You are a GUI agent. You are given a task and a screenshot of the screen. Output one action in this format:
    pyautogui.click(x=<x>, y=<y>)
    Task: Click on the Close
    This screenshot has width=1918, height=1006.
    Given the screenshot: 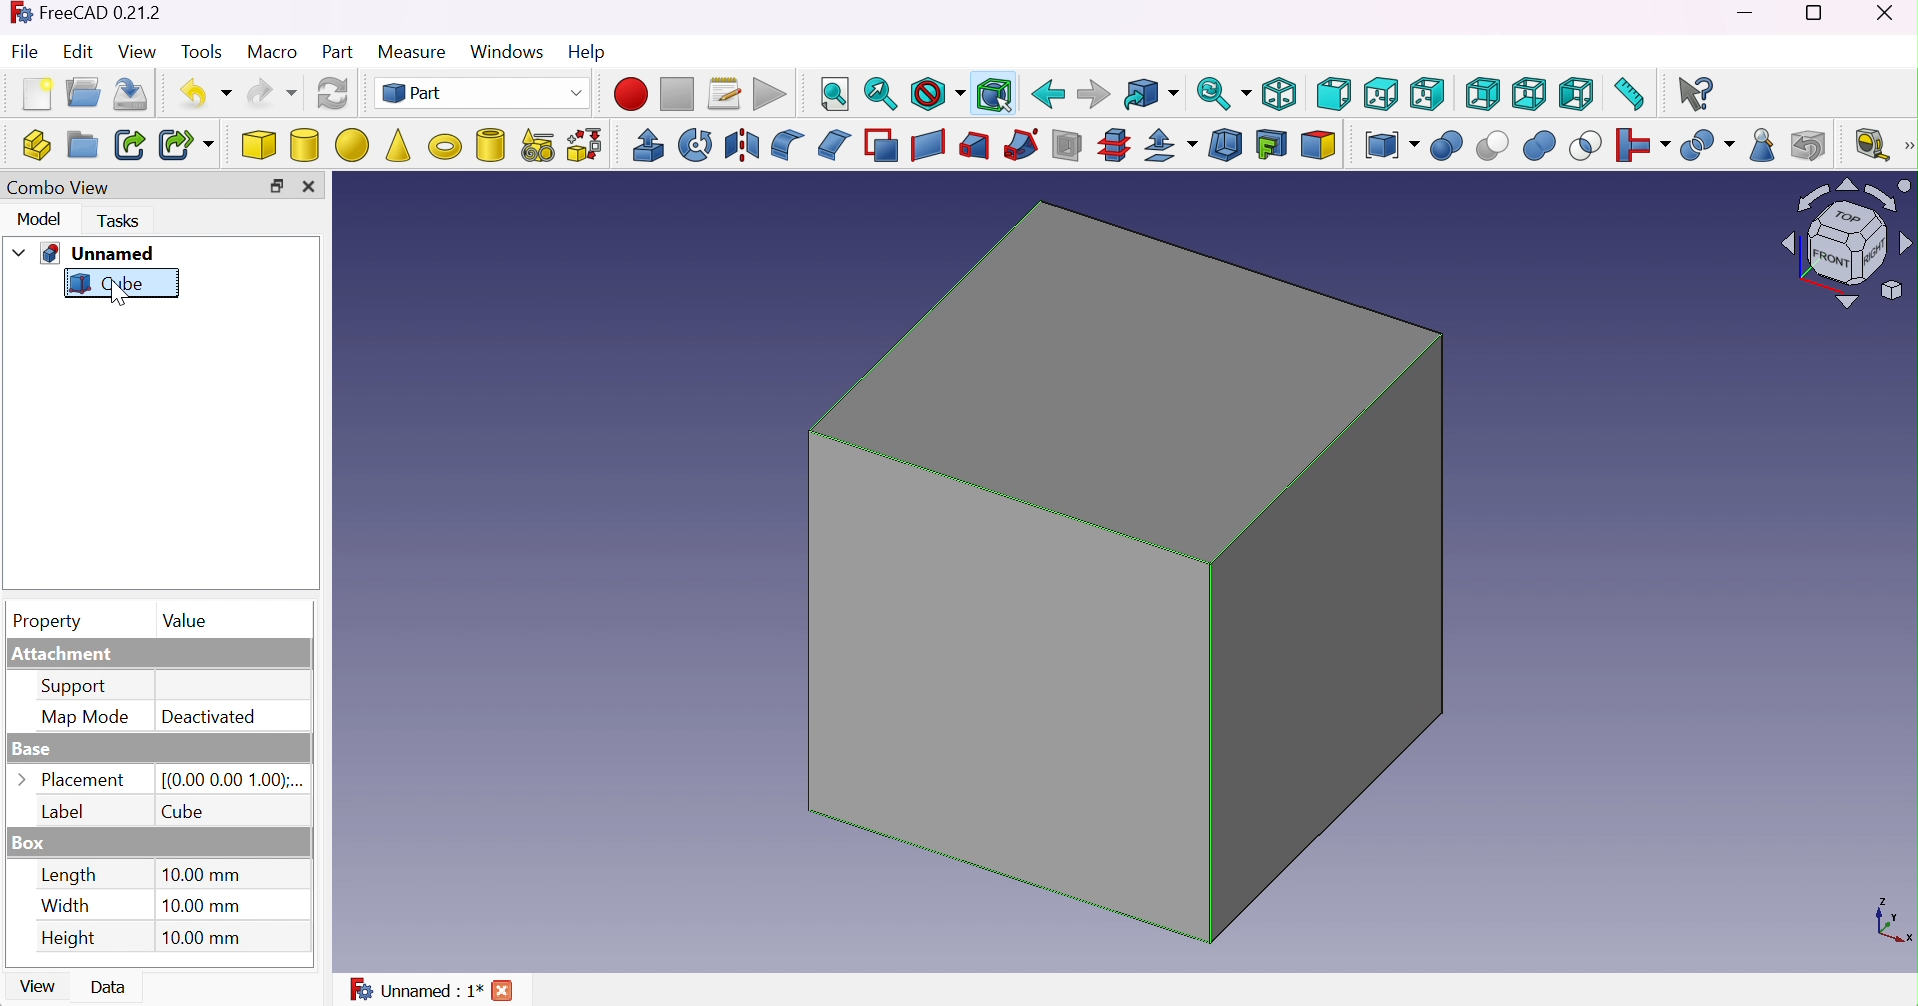 What is the action you would take?
    pyautogui.click(x=314, y=188)
    